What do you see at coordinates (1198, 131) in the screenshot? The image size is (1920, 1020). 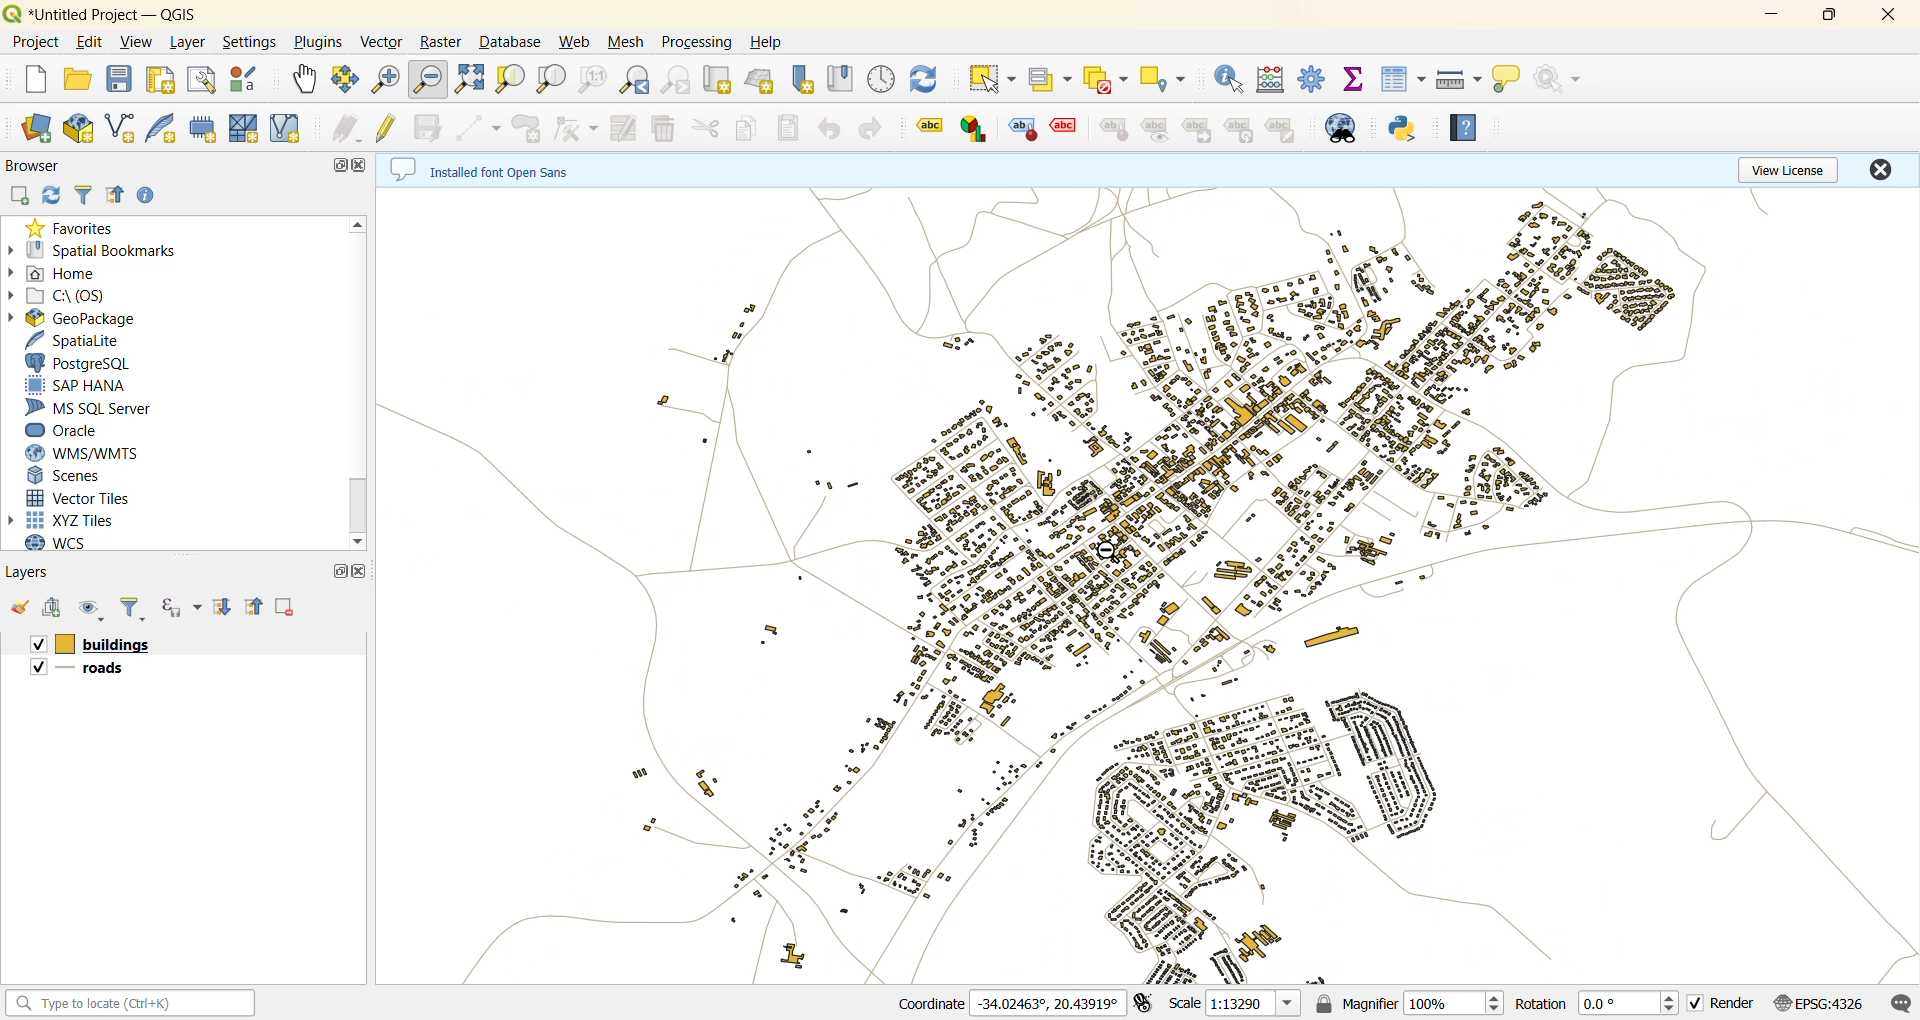 I see `label` at bounding box center [1198, 131].